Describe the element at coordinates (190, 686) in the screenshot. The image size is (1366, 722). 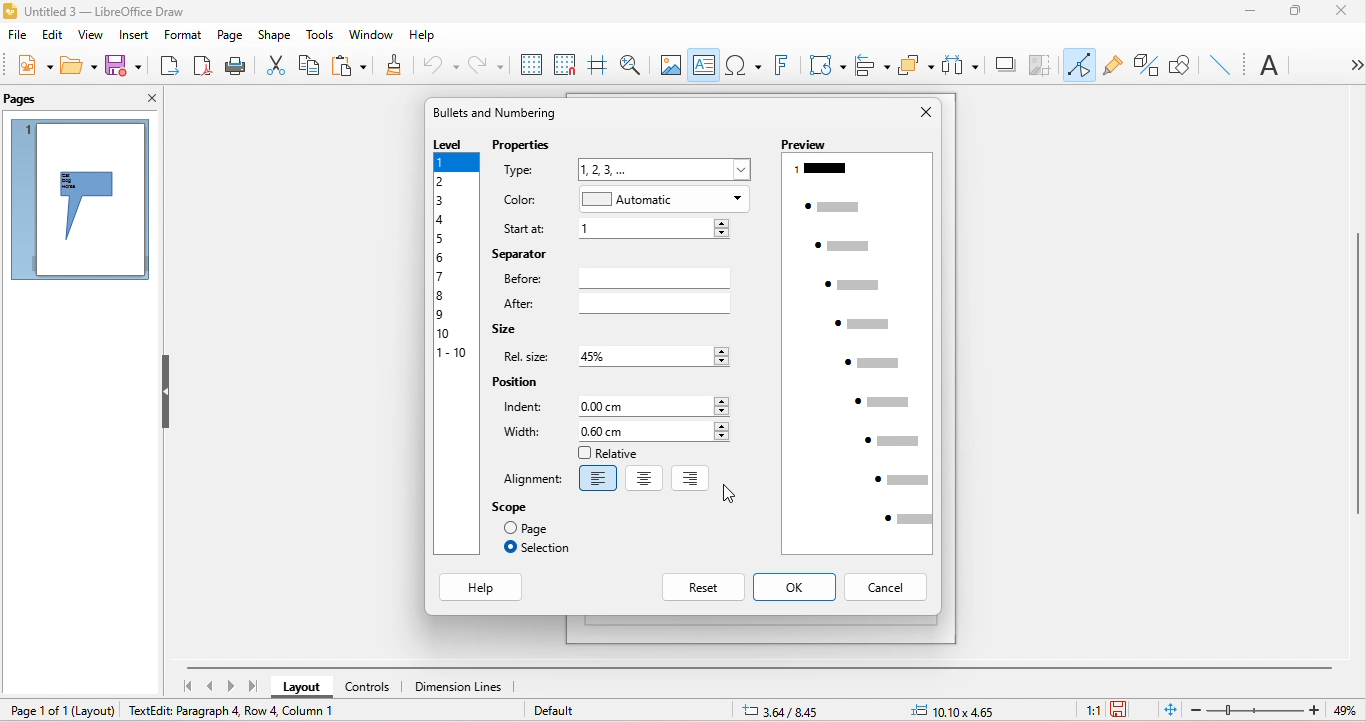
I see `first page` at that location.